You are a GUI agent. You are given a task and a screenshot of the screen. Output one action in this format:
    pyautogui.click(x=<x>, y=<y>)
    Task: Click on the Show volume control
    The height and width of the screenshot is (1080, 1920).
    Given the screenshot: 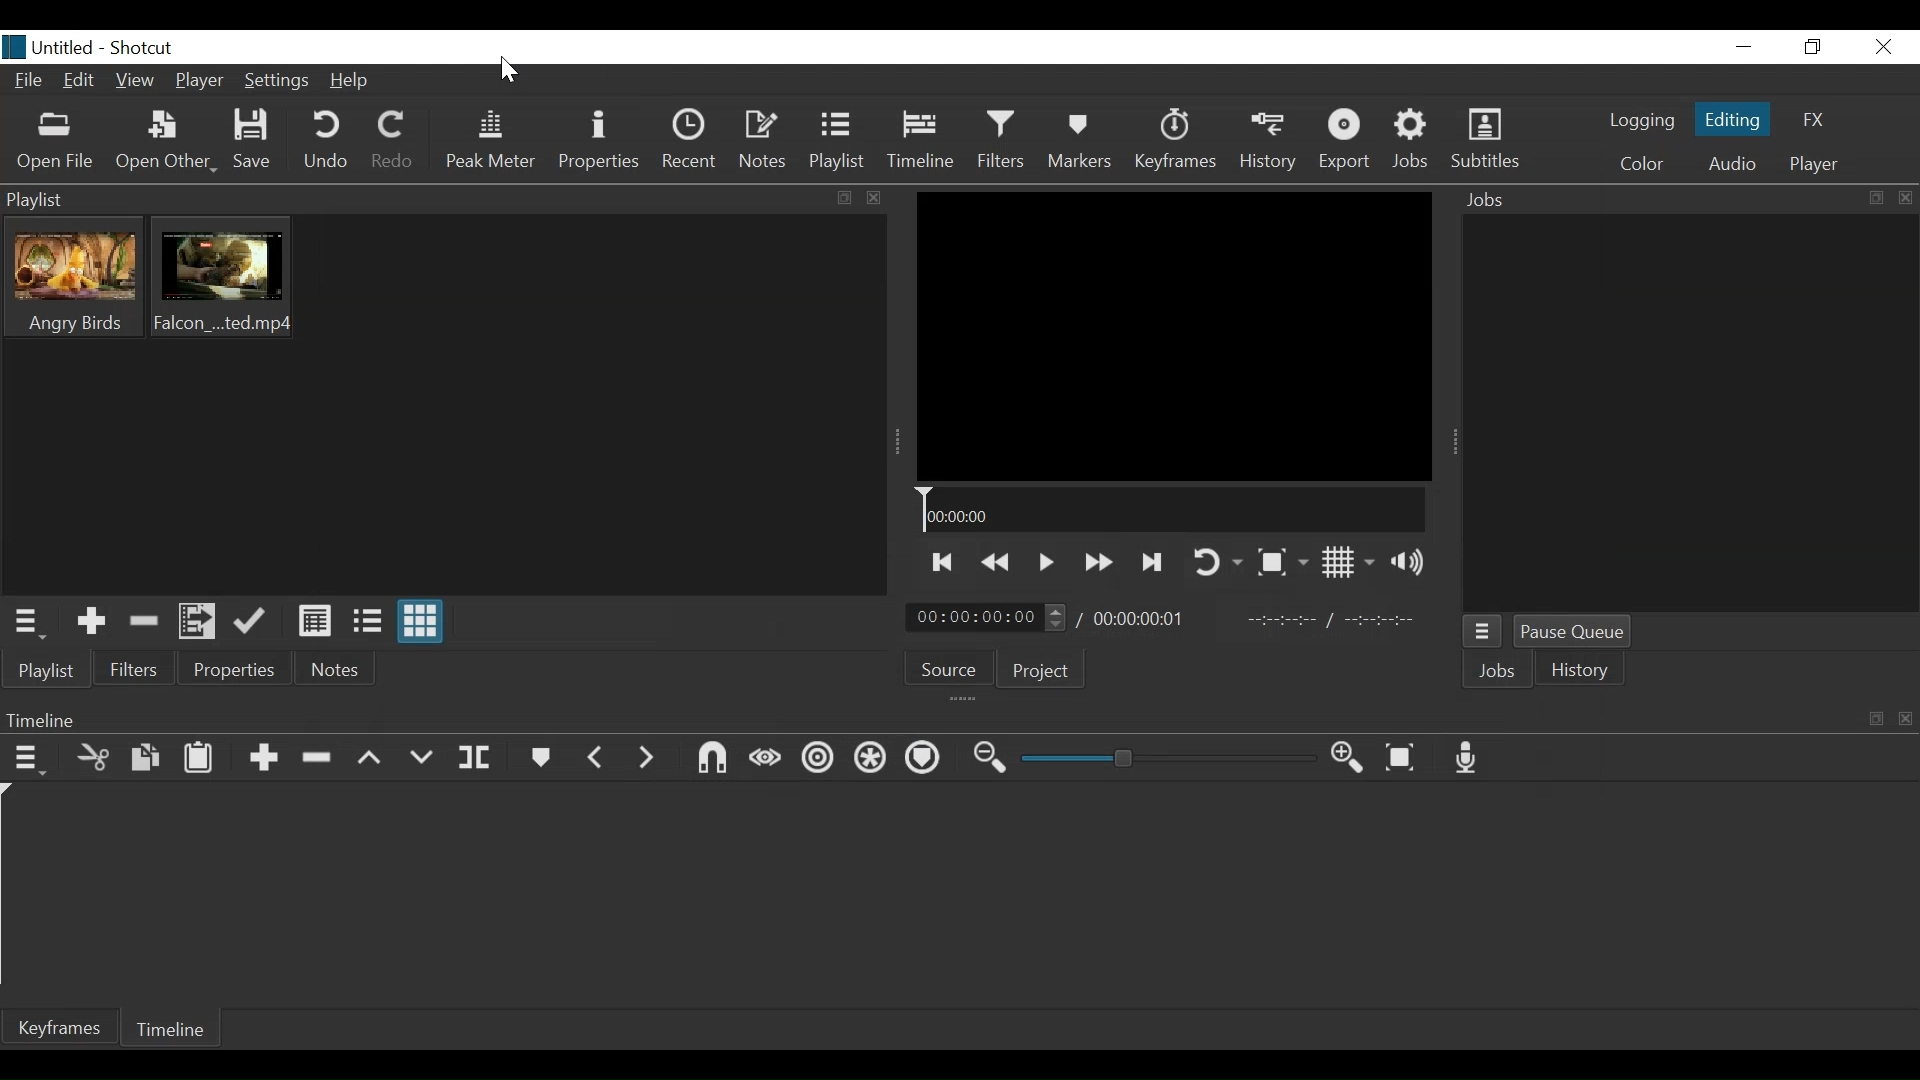 What is the action you would take?
    pyautogui.click(x=1413, y=561)
    